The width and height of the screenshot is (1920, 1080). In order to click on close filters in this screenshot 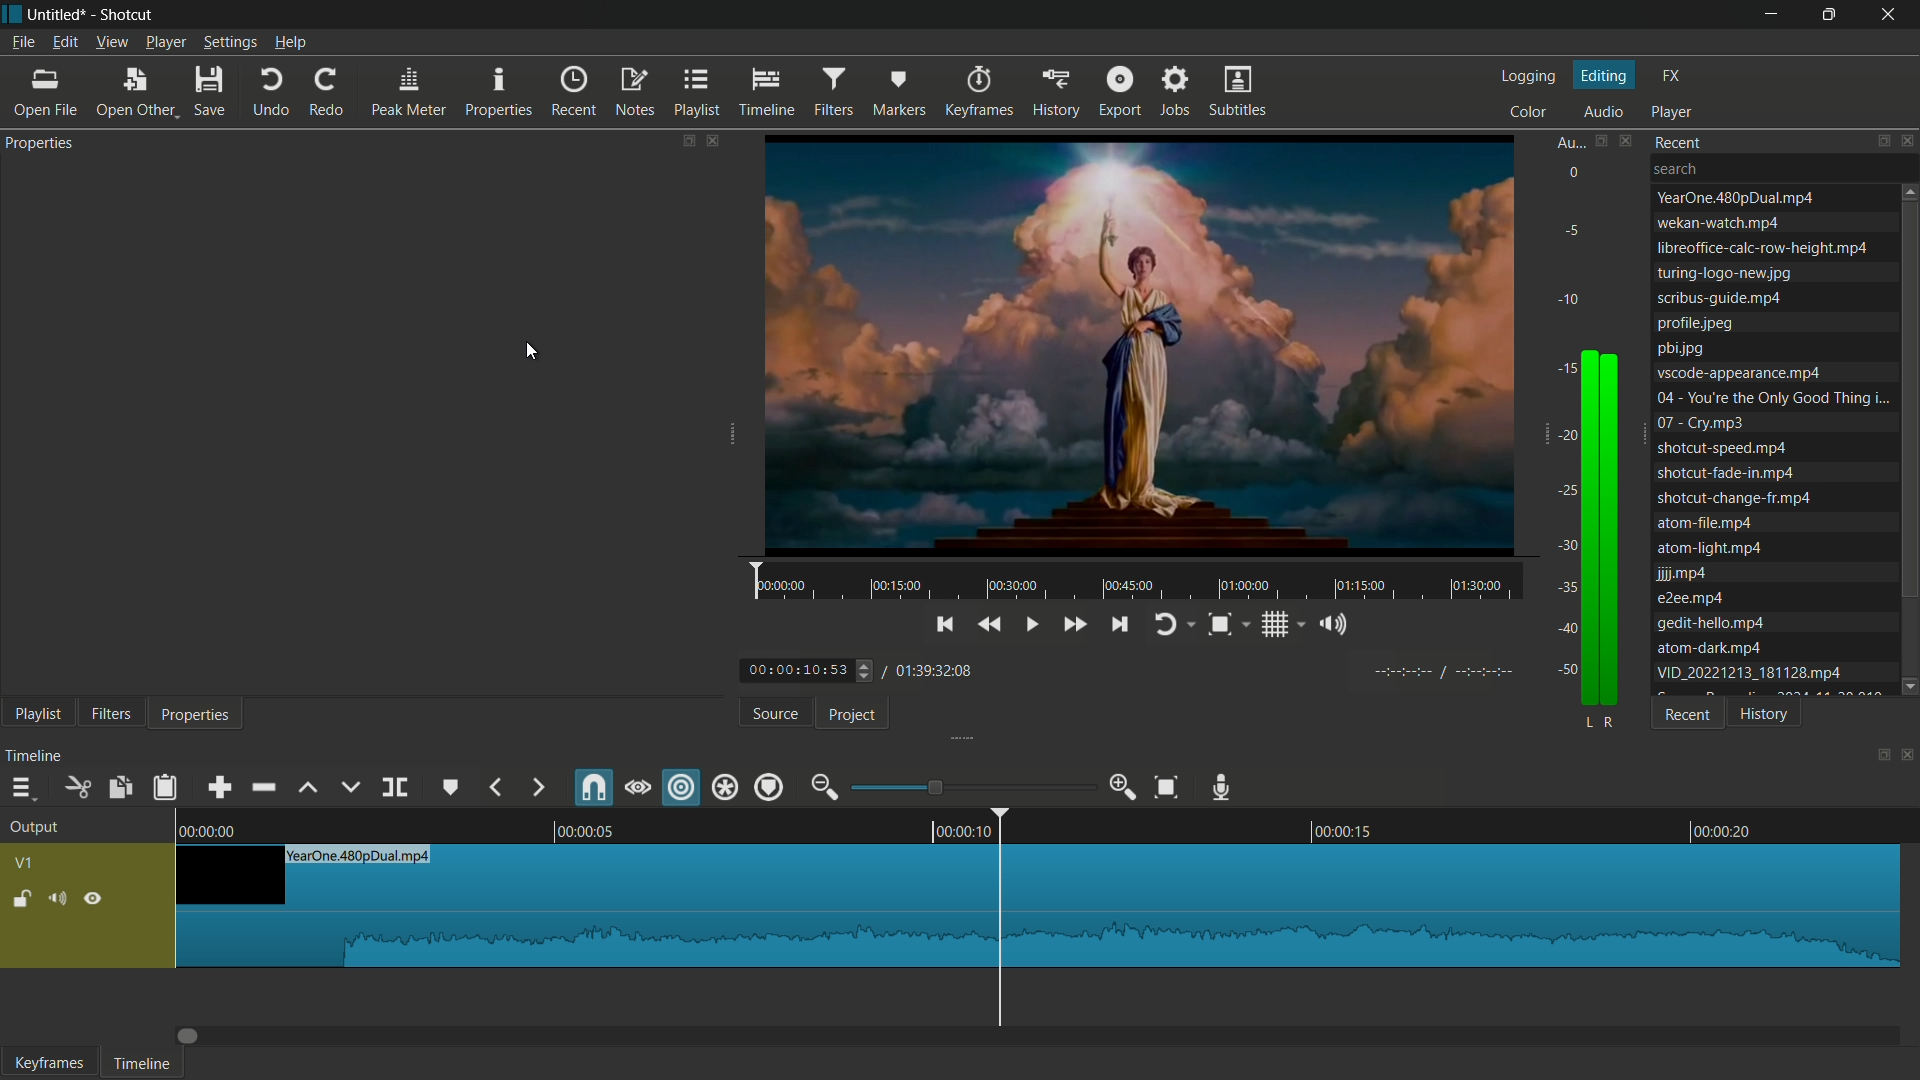, I will do `click(720, 145)`.